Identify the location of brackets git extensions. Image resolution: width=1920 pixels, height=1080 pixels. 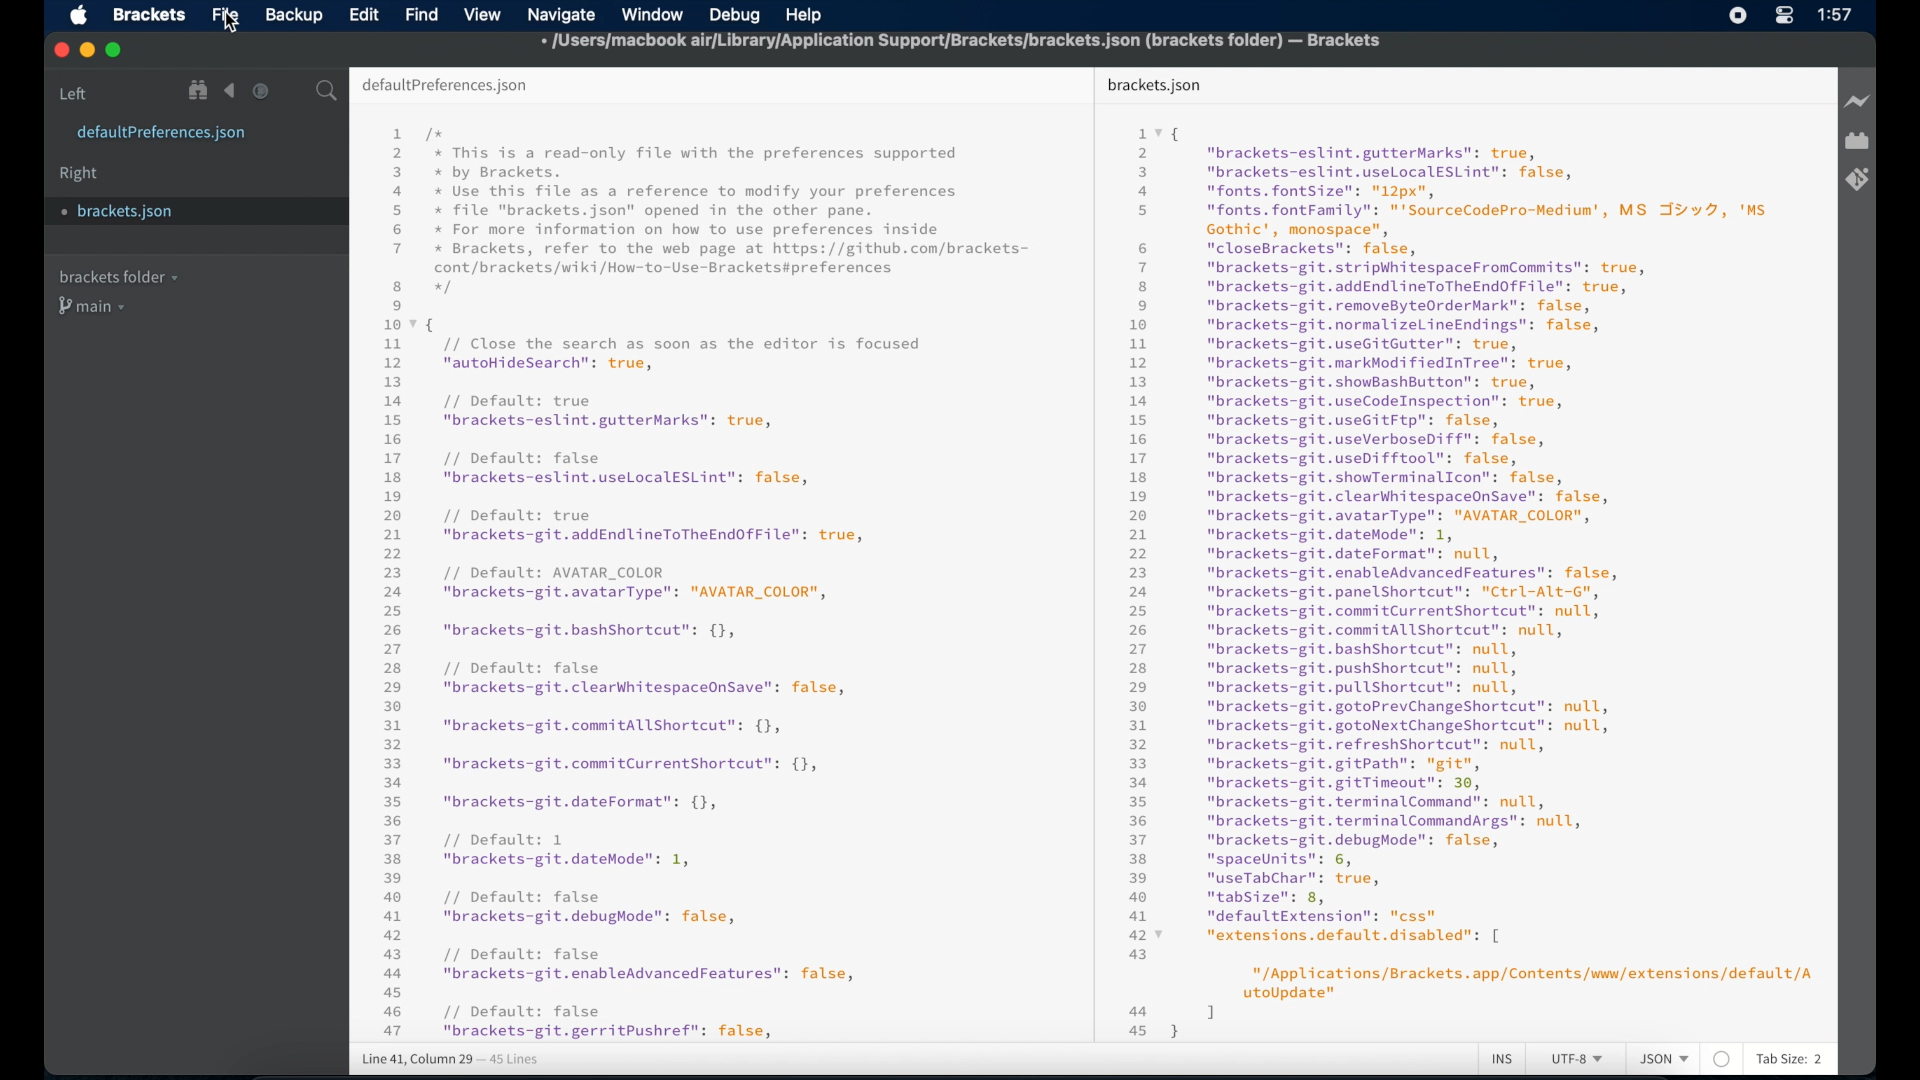
(1857, 179).